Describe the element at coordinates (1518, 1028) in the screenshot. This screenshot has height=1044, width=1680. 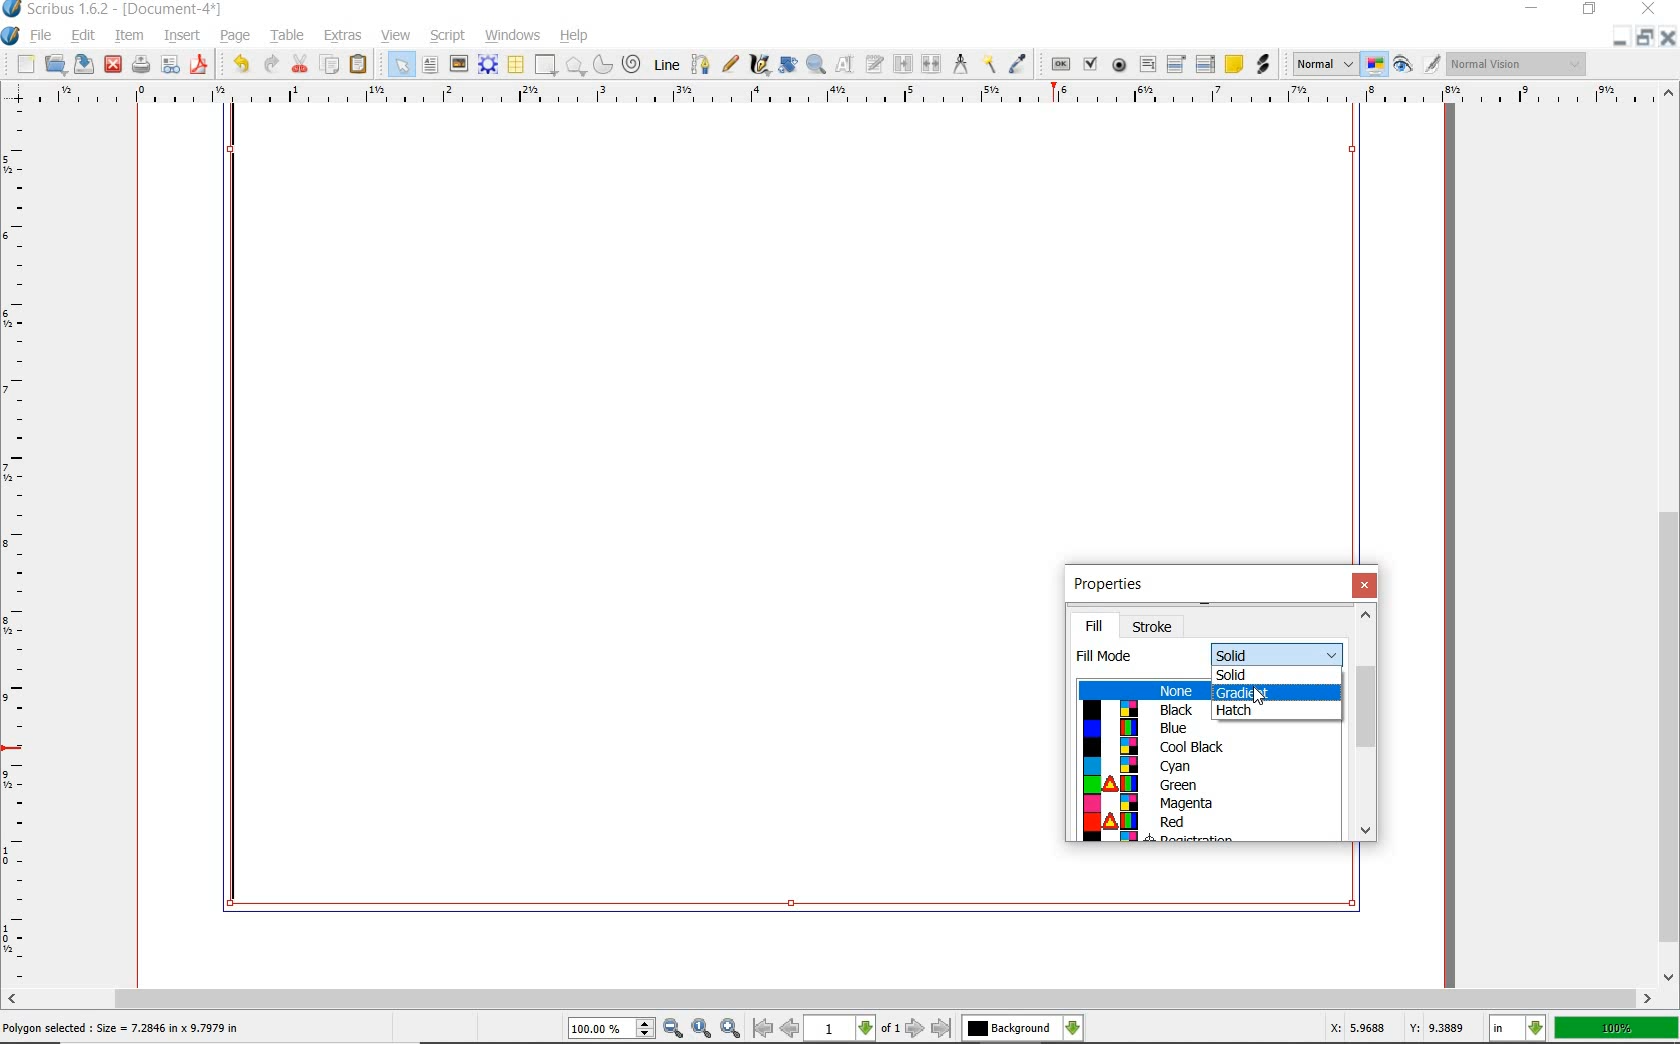
I see `in` at that location.